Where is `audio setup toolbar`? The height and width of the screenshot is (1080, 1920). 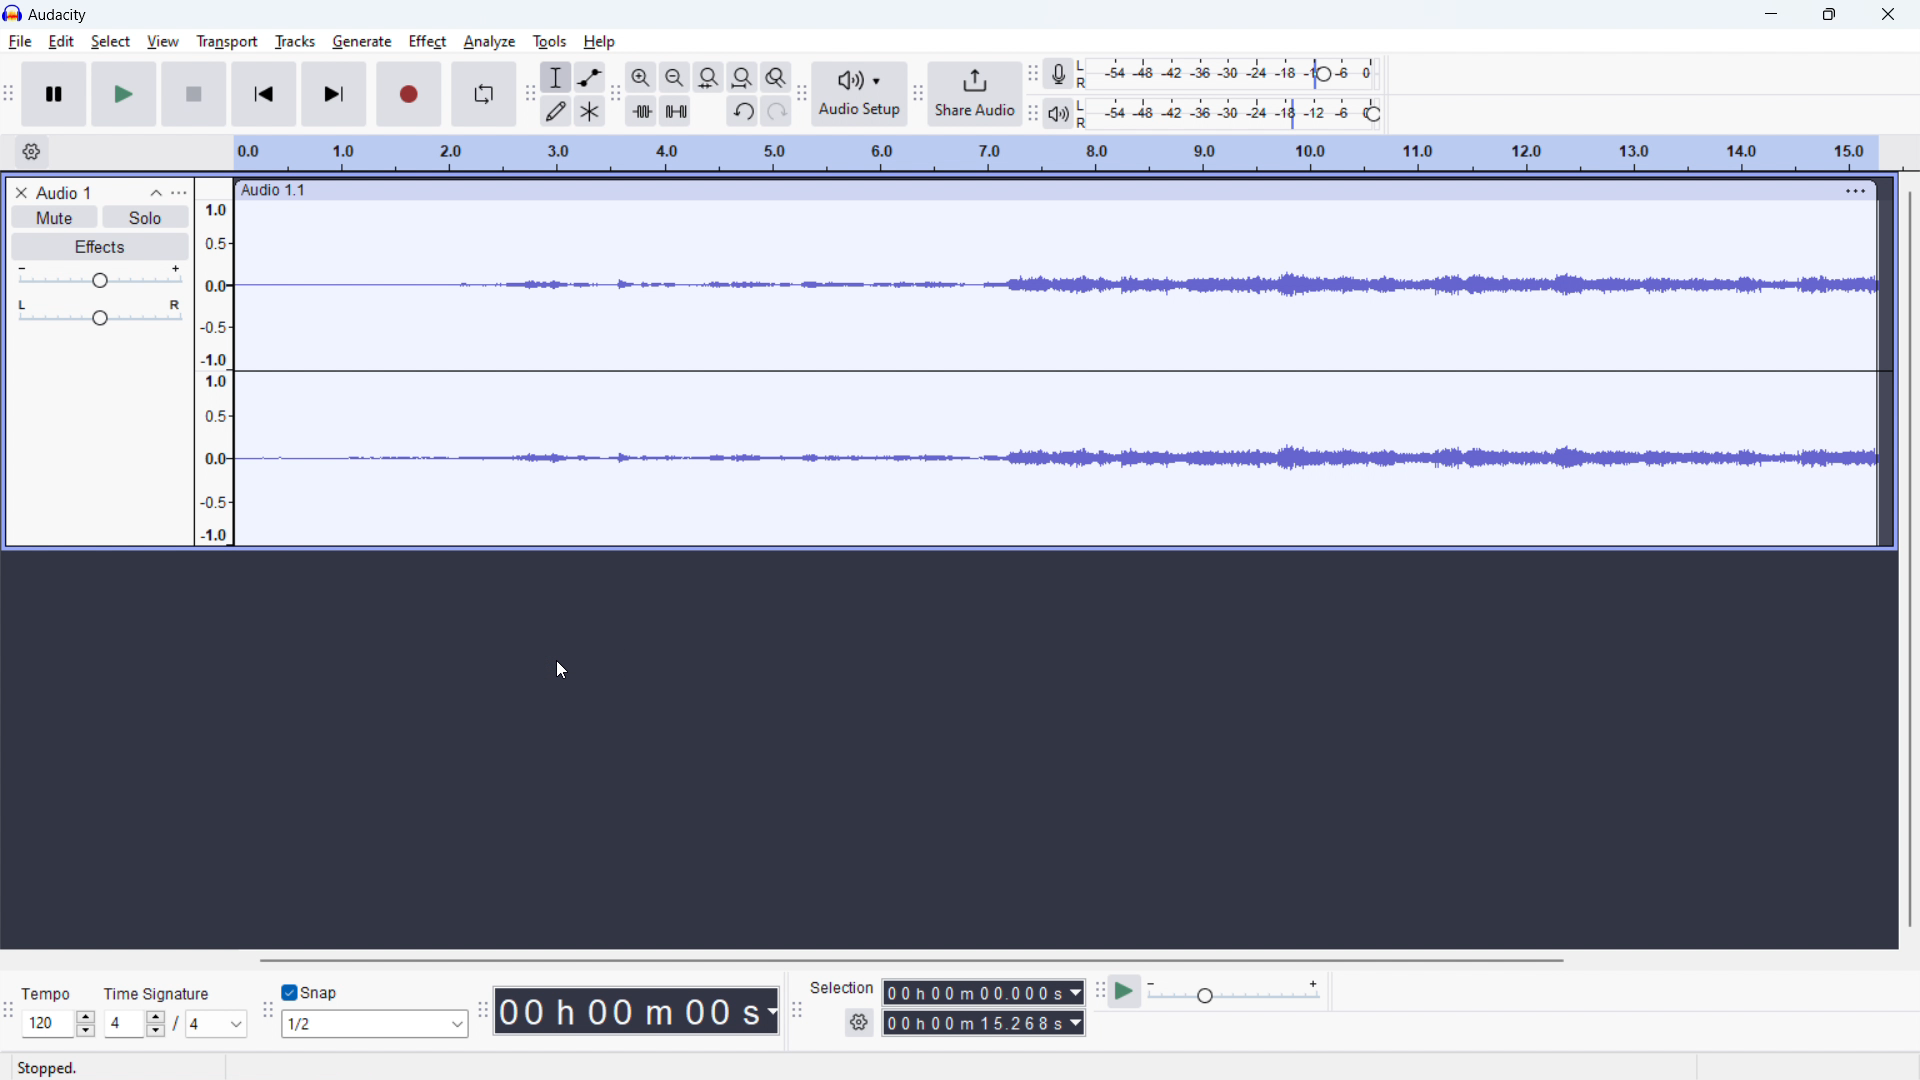
audio setup toolbar is located at coordinates (801, 95).